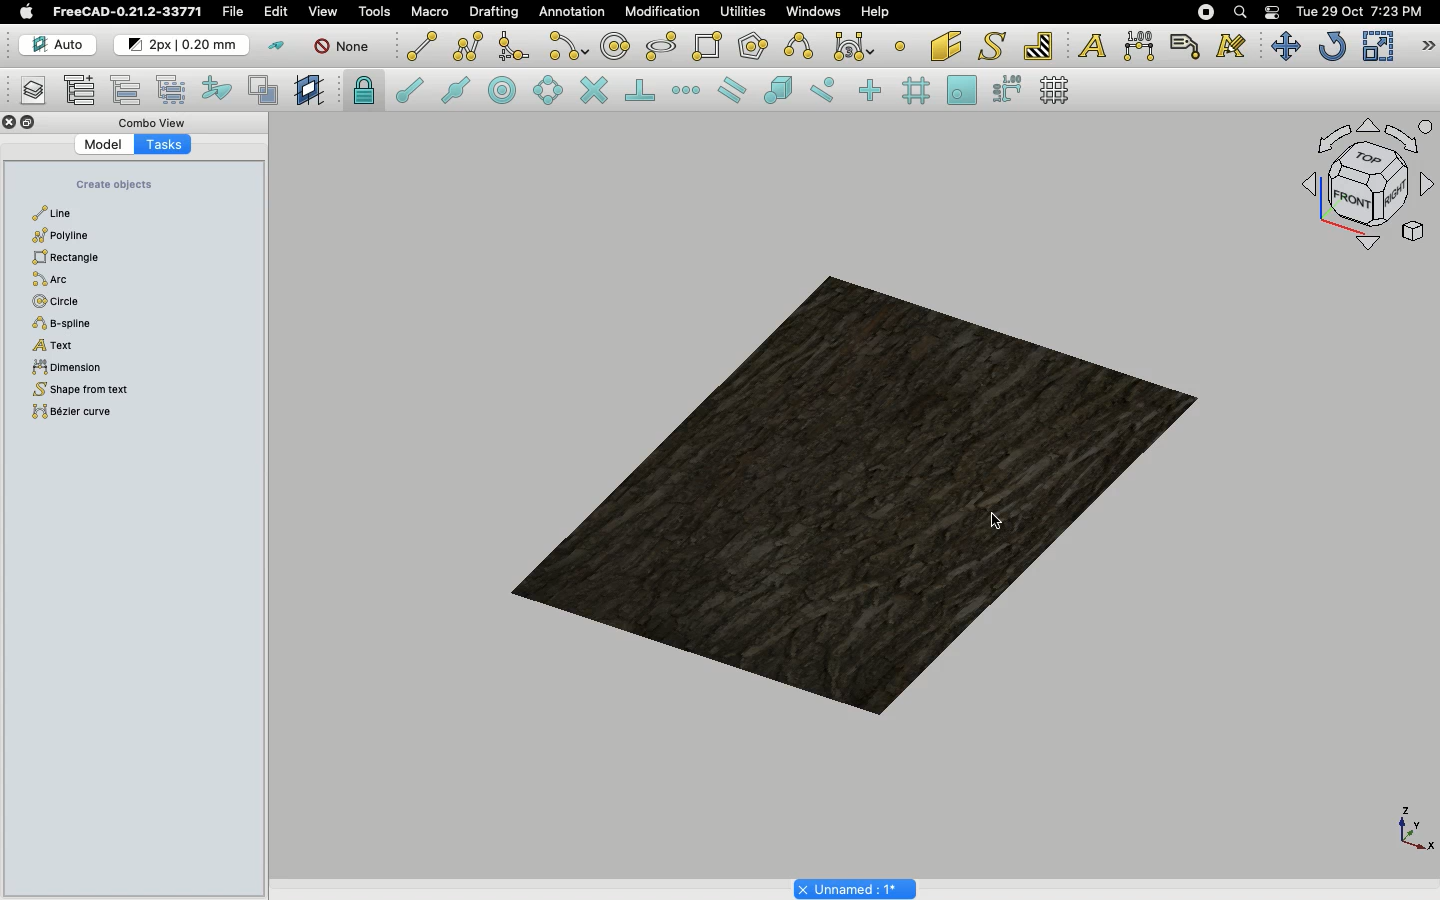 Image resolution: width=1440 pixels, height=900 pixels. I want to click on Move to group, so click(127, 89).